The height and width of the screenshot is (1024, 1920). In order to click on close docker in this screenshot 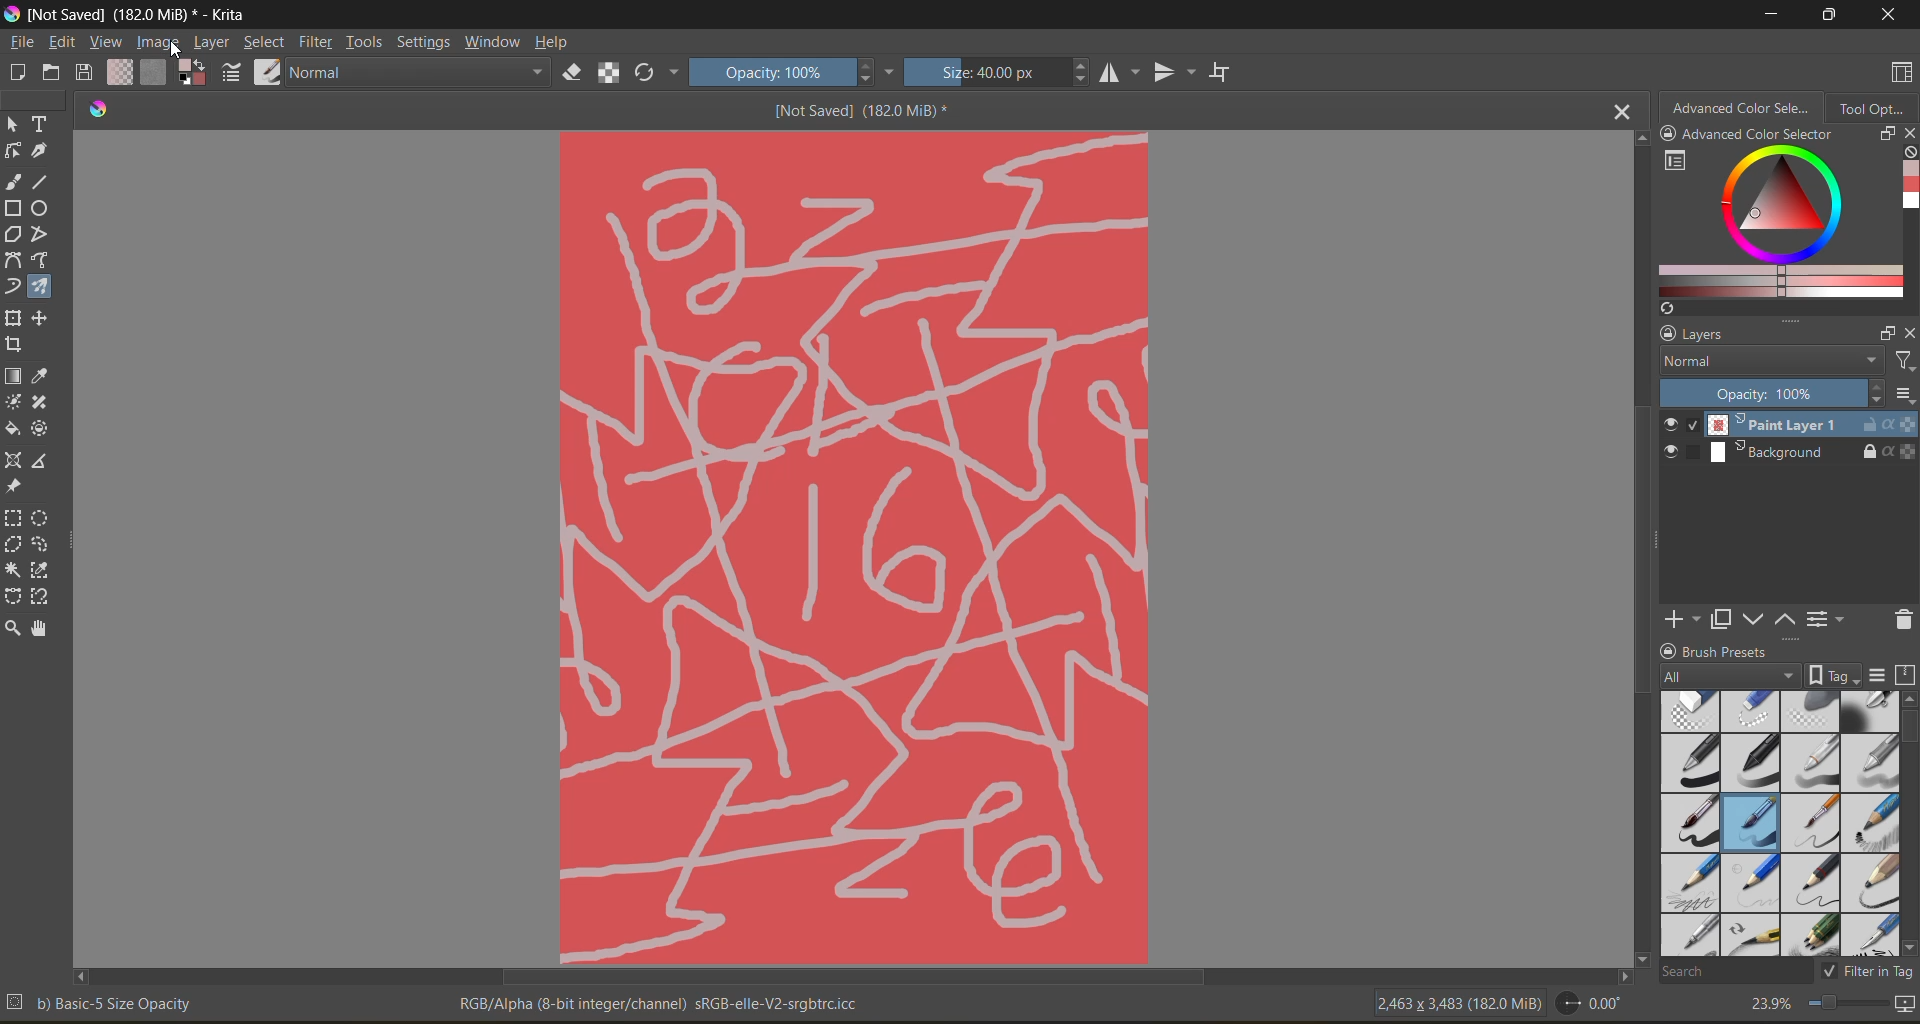, I will do `click(1908, 133)`.